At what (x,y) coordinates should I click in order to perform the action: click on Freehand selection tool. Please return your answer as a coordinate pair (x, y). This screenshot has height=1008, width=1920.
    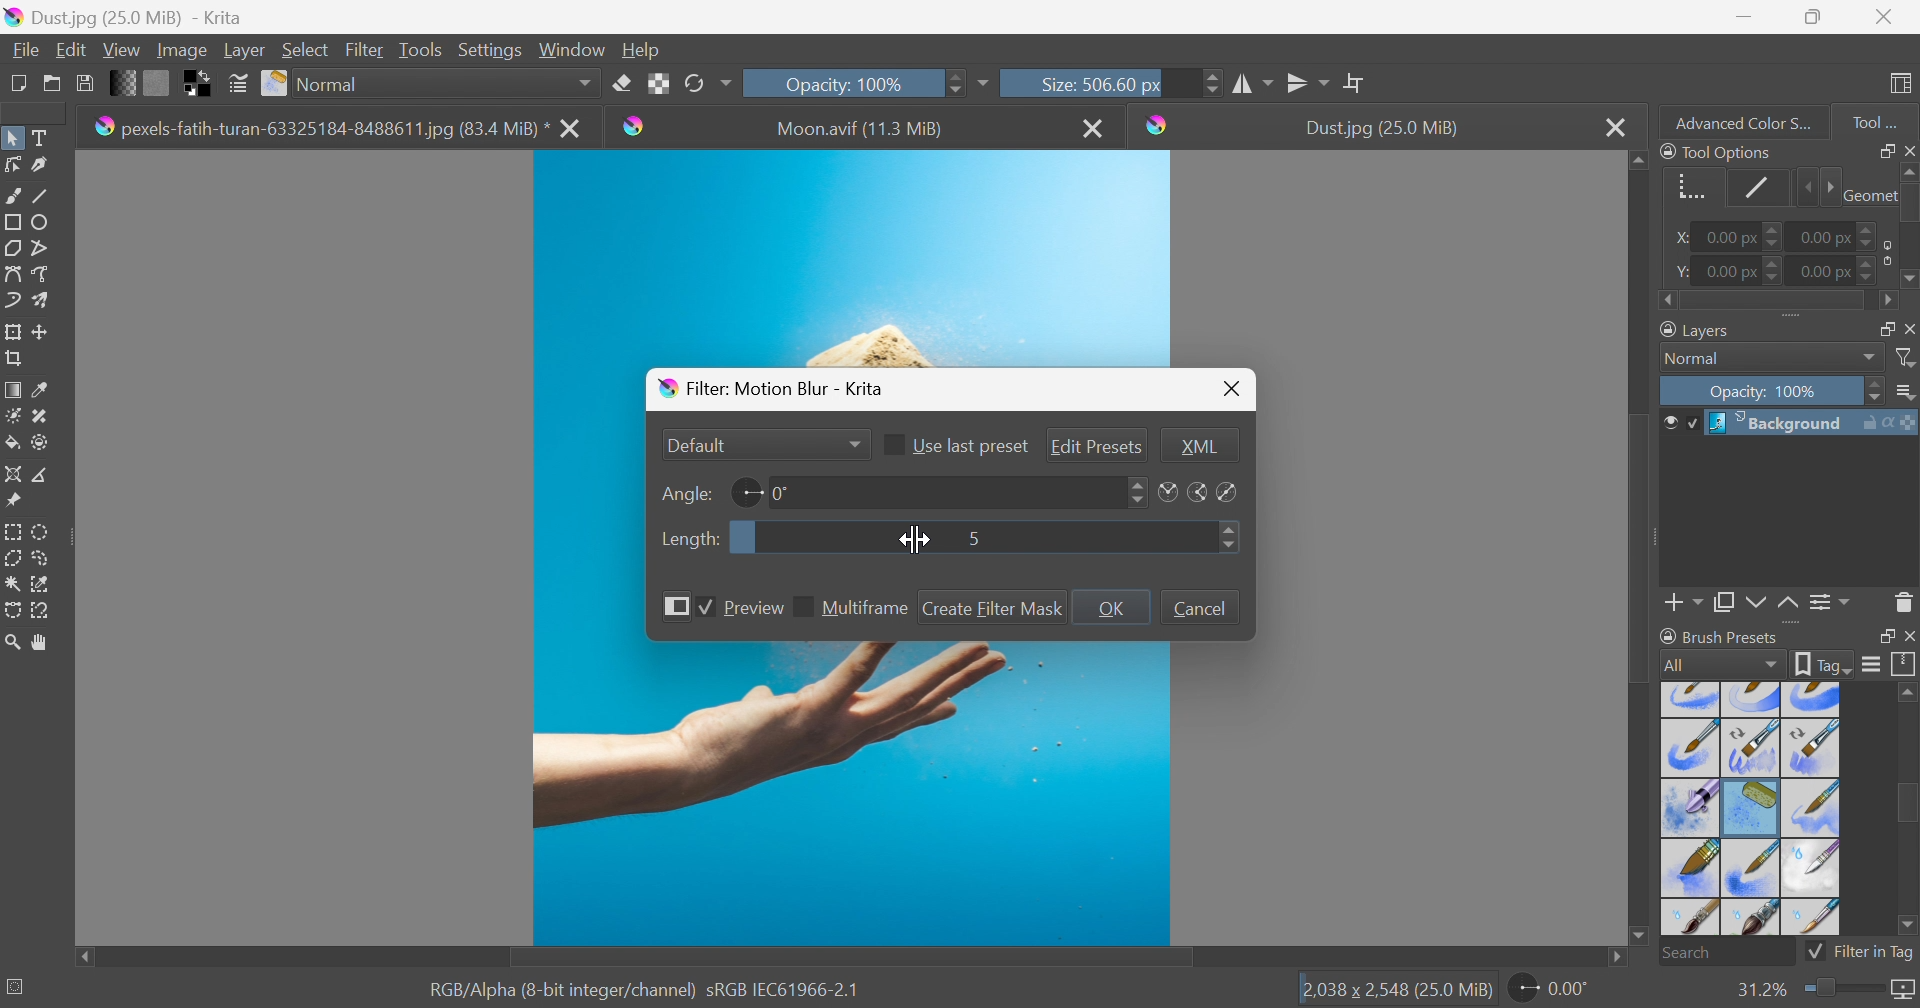
    Looking at the image, I should click on (42, 558).